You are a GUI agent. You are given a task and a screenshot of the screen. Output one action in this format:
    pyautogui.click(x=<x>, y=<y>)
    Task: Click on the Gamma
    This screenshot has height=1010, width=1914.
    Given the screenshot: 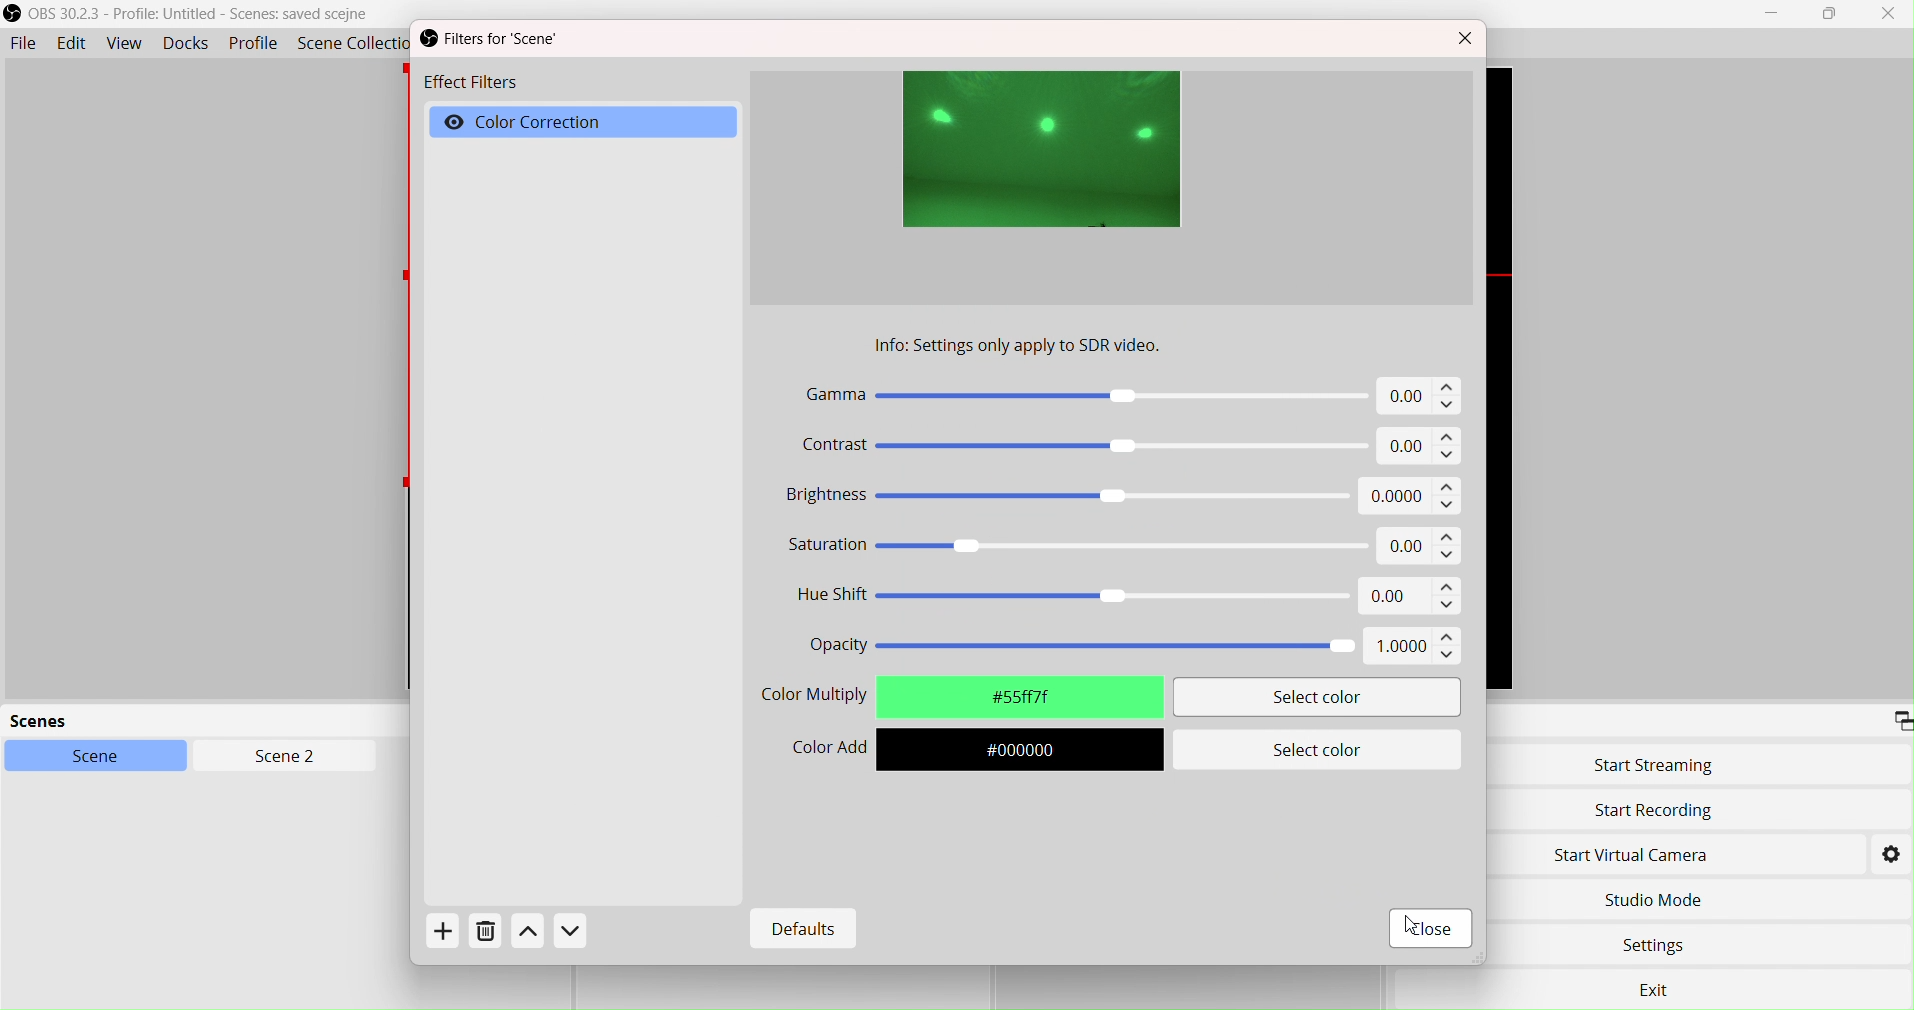 What is the action you would take?
    pyautogui.click(x=1086, y=393)
    